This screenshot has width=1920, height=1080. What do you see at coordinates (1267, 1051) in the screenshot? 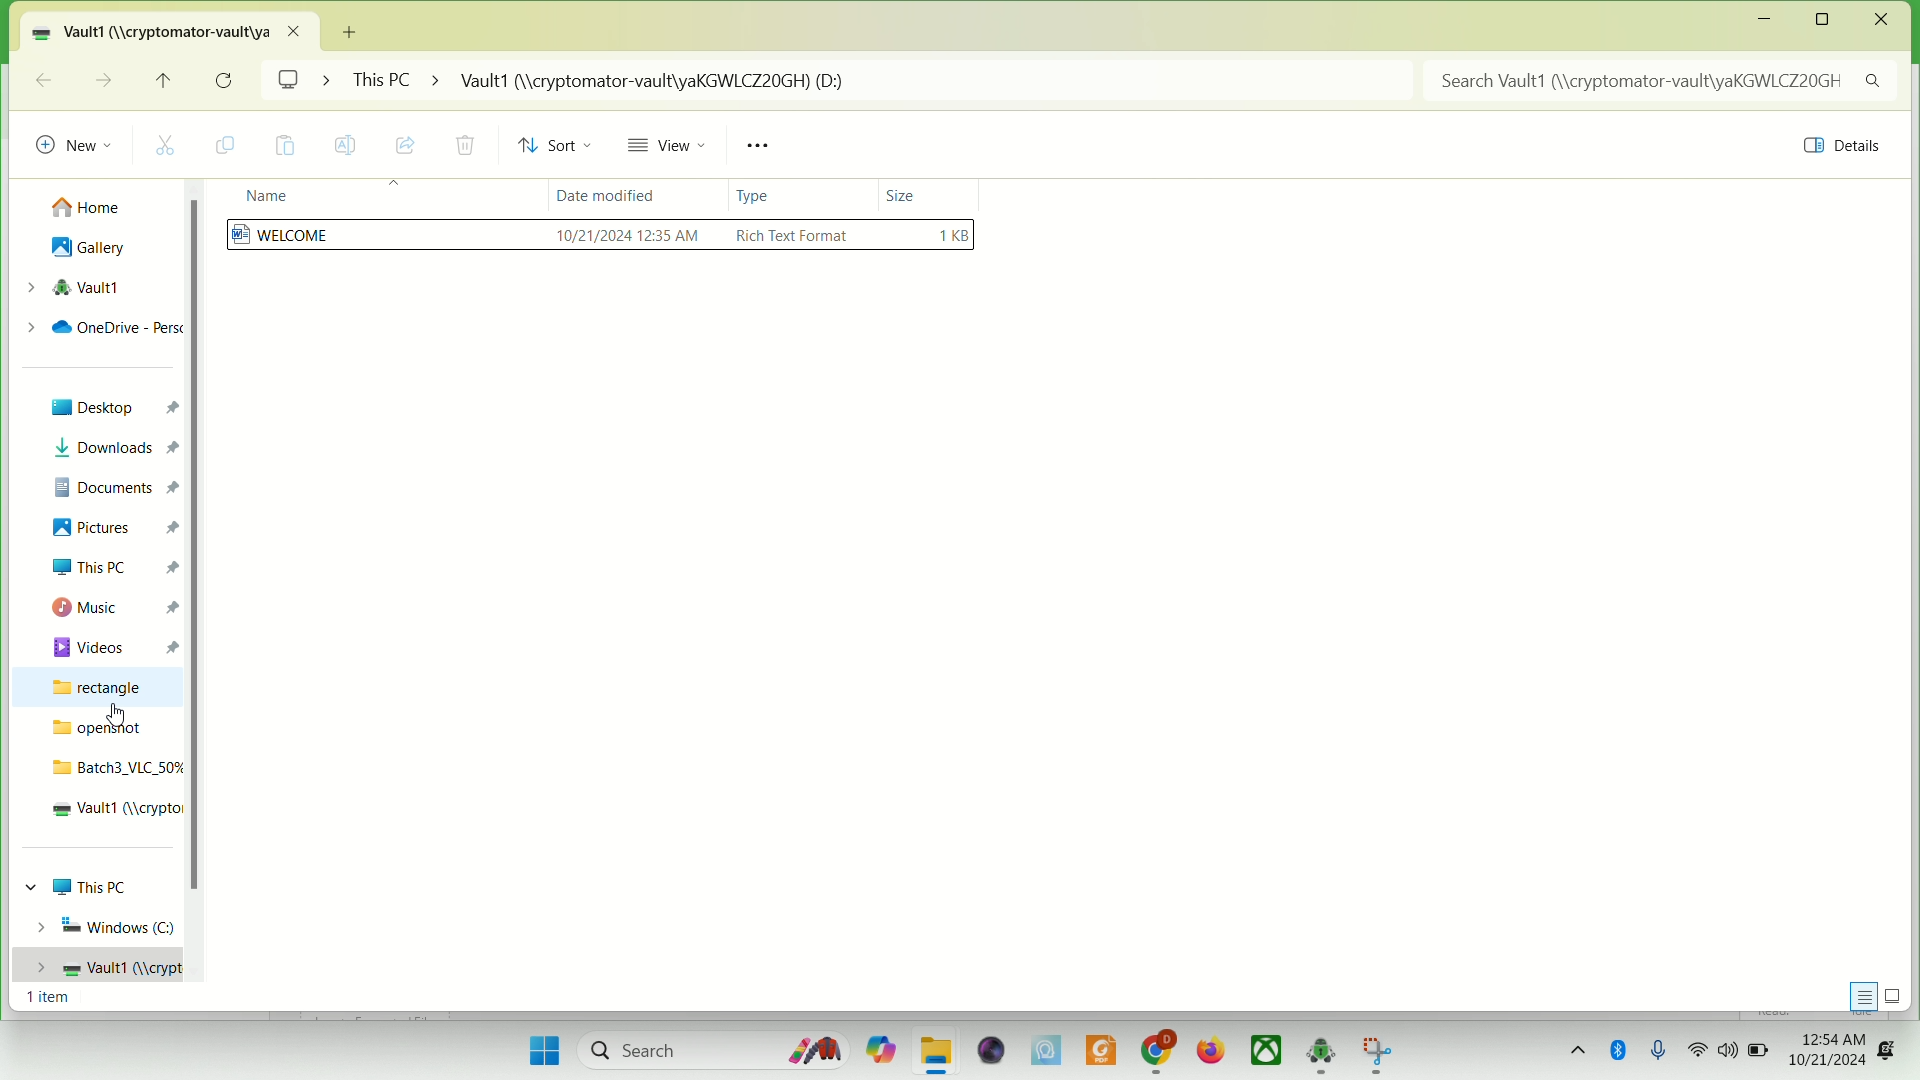
I see `Xbox` at bounding box center [1267, 1051].